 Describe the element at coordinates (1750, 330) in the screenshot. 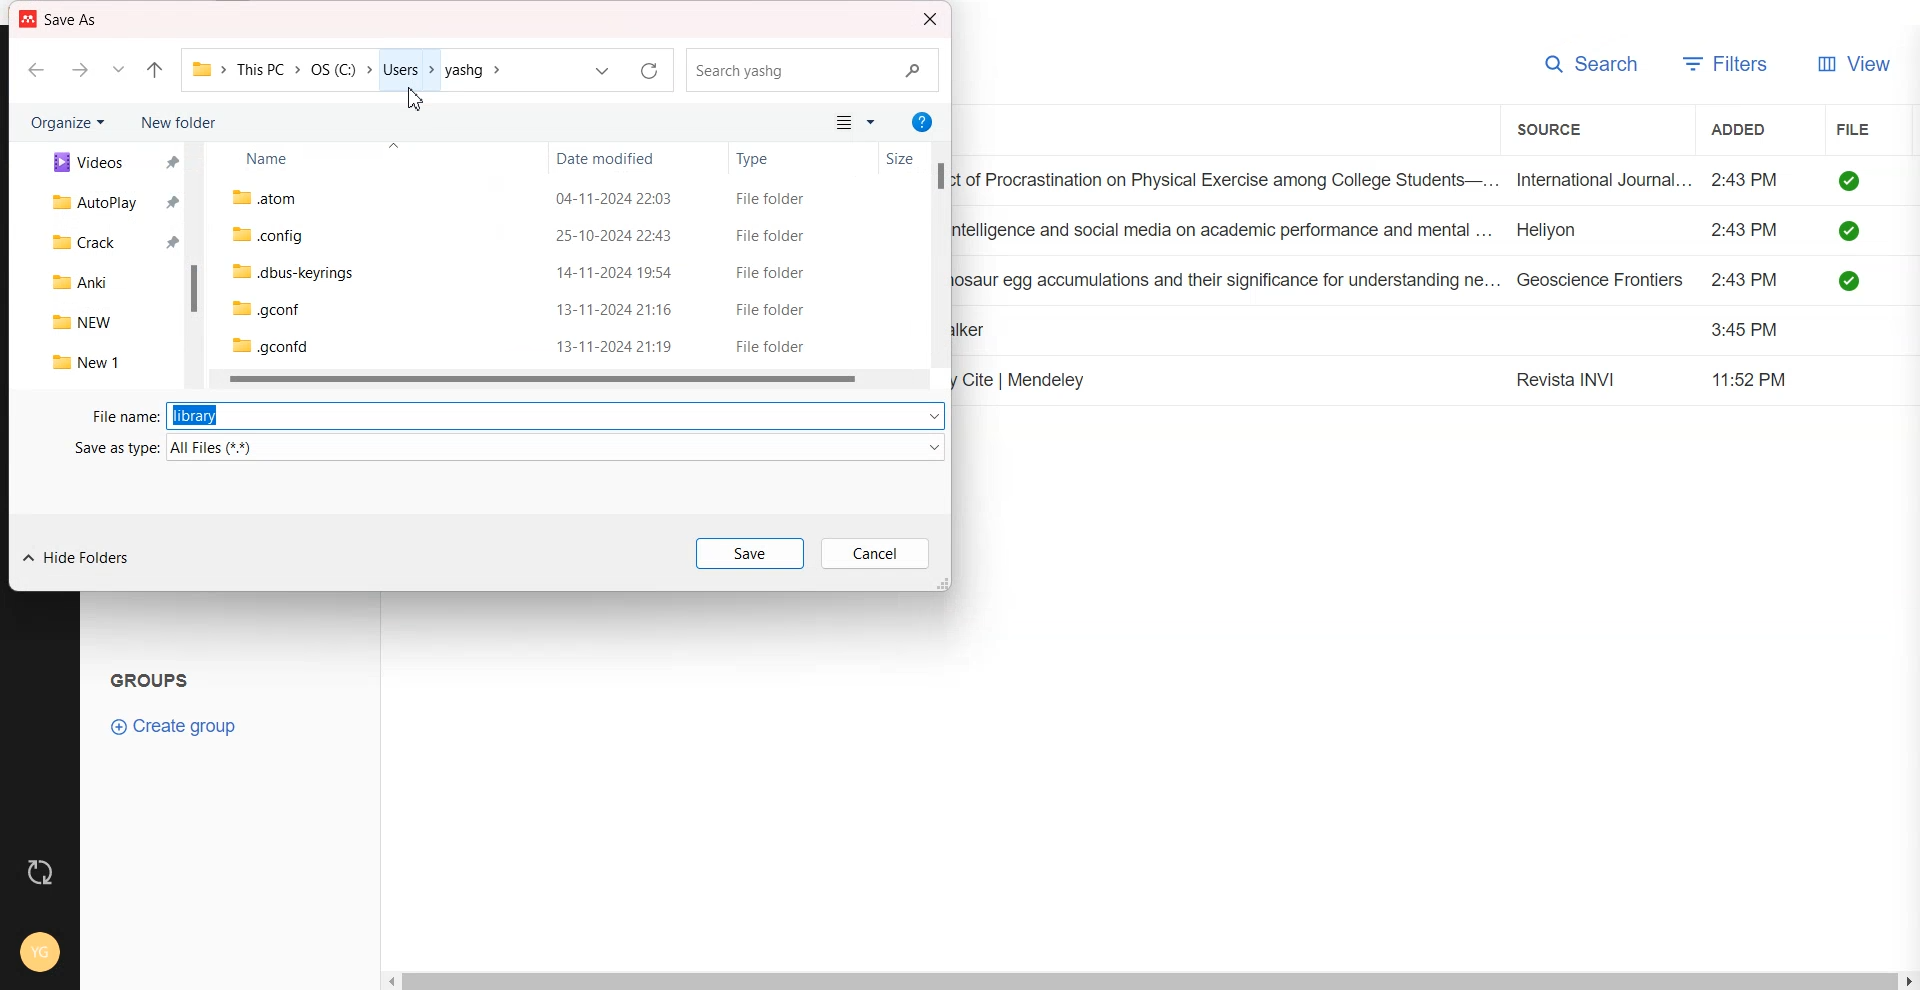

I see `3:45 PM` at that location.